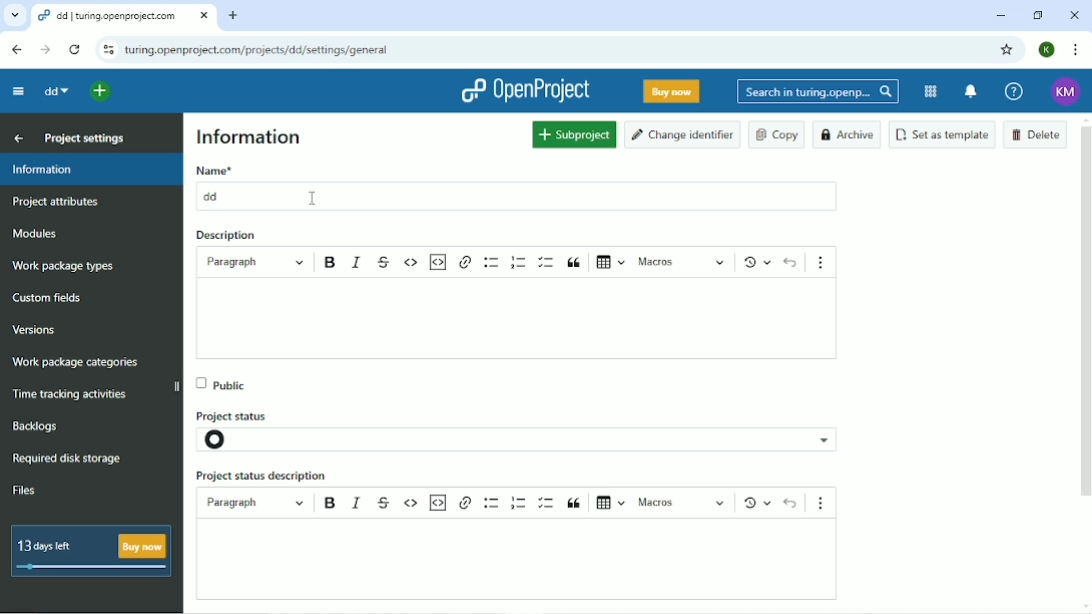 Image resolution: width=1092 pixels, height=614 pixels. What do you see at coordinates (1075, 15) in the screenshot?
I see `Close` at bounding box center [1075, 15].